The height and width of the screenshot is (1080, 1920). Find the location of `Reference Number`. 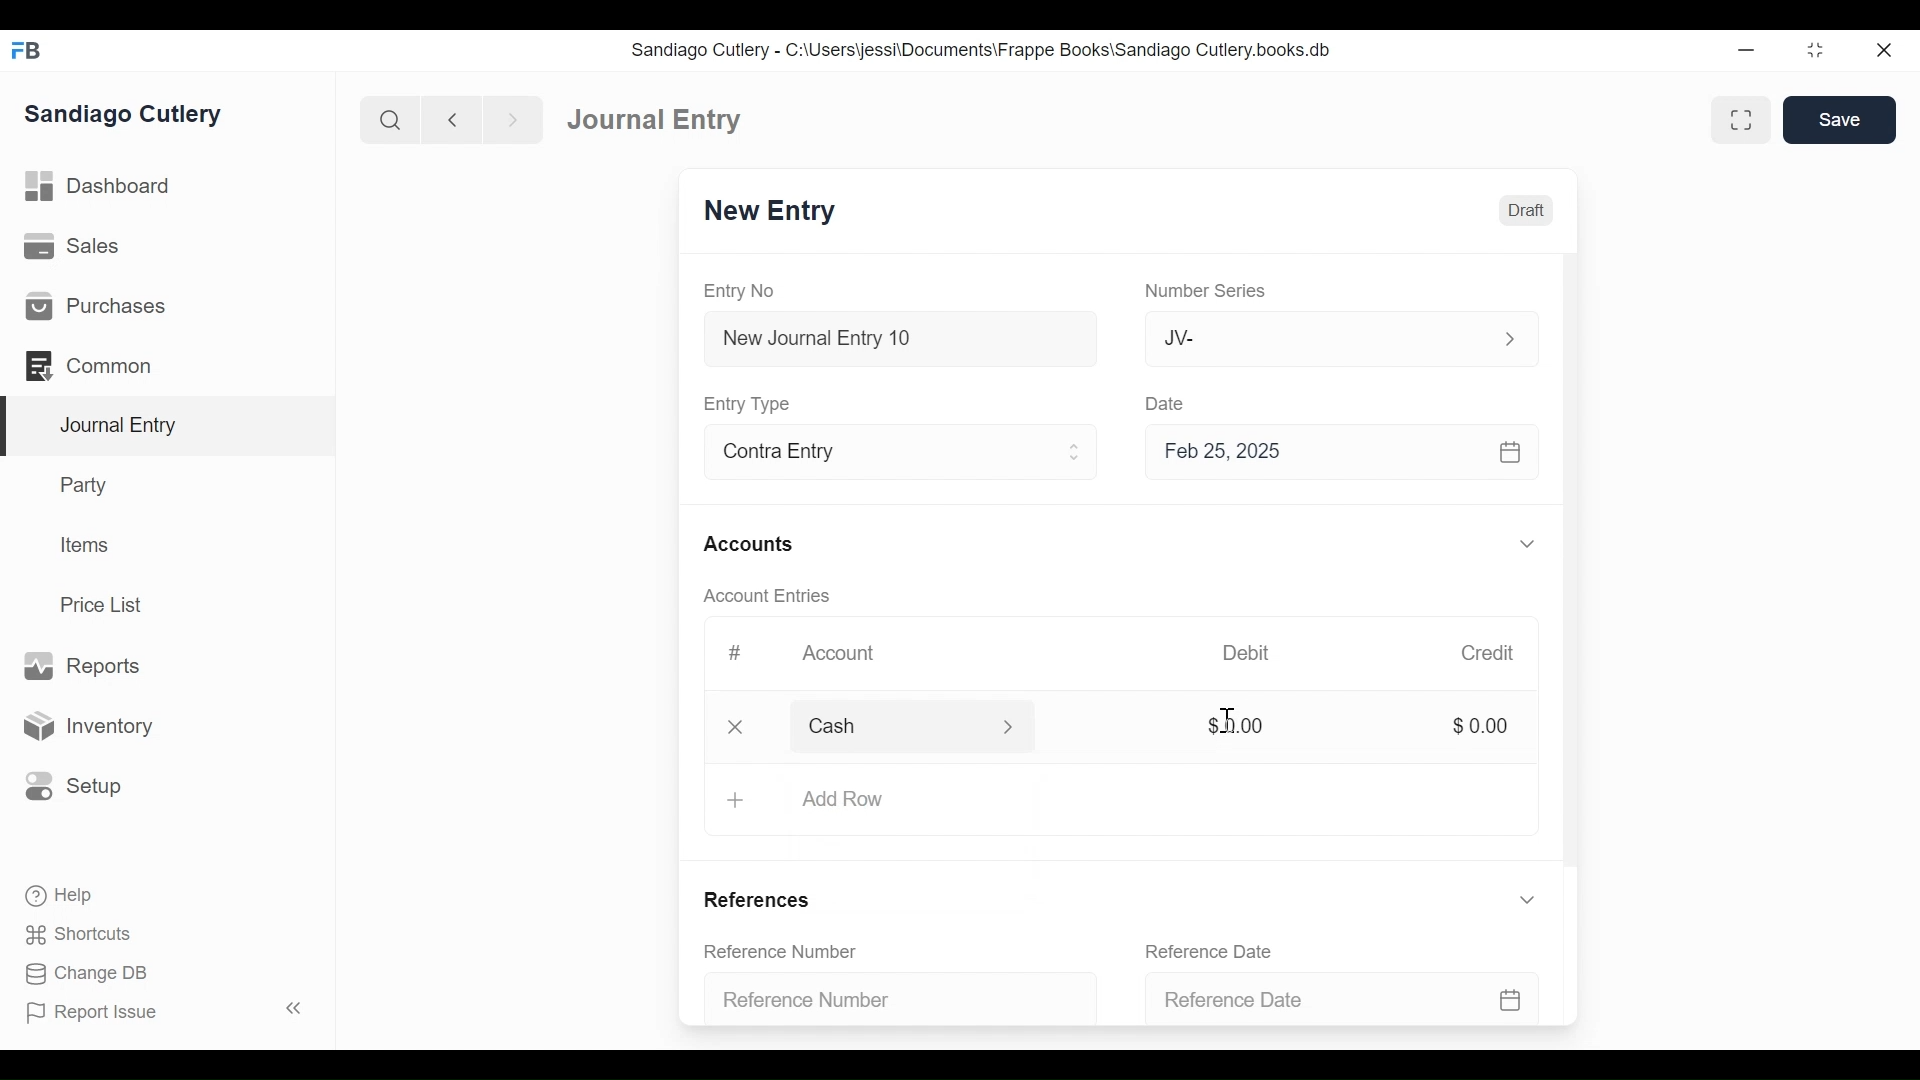

Reference Number is located at coordinates (784, 952).